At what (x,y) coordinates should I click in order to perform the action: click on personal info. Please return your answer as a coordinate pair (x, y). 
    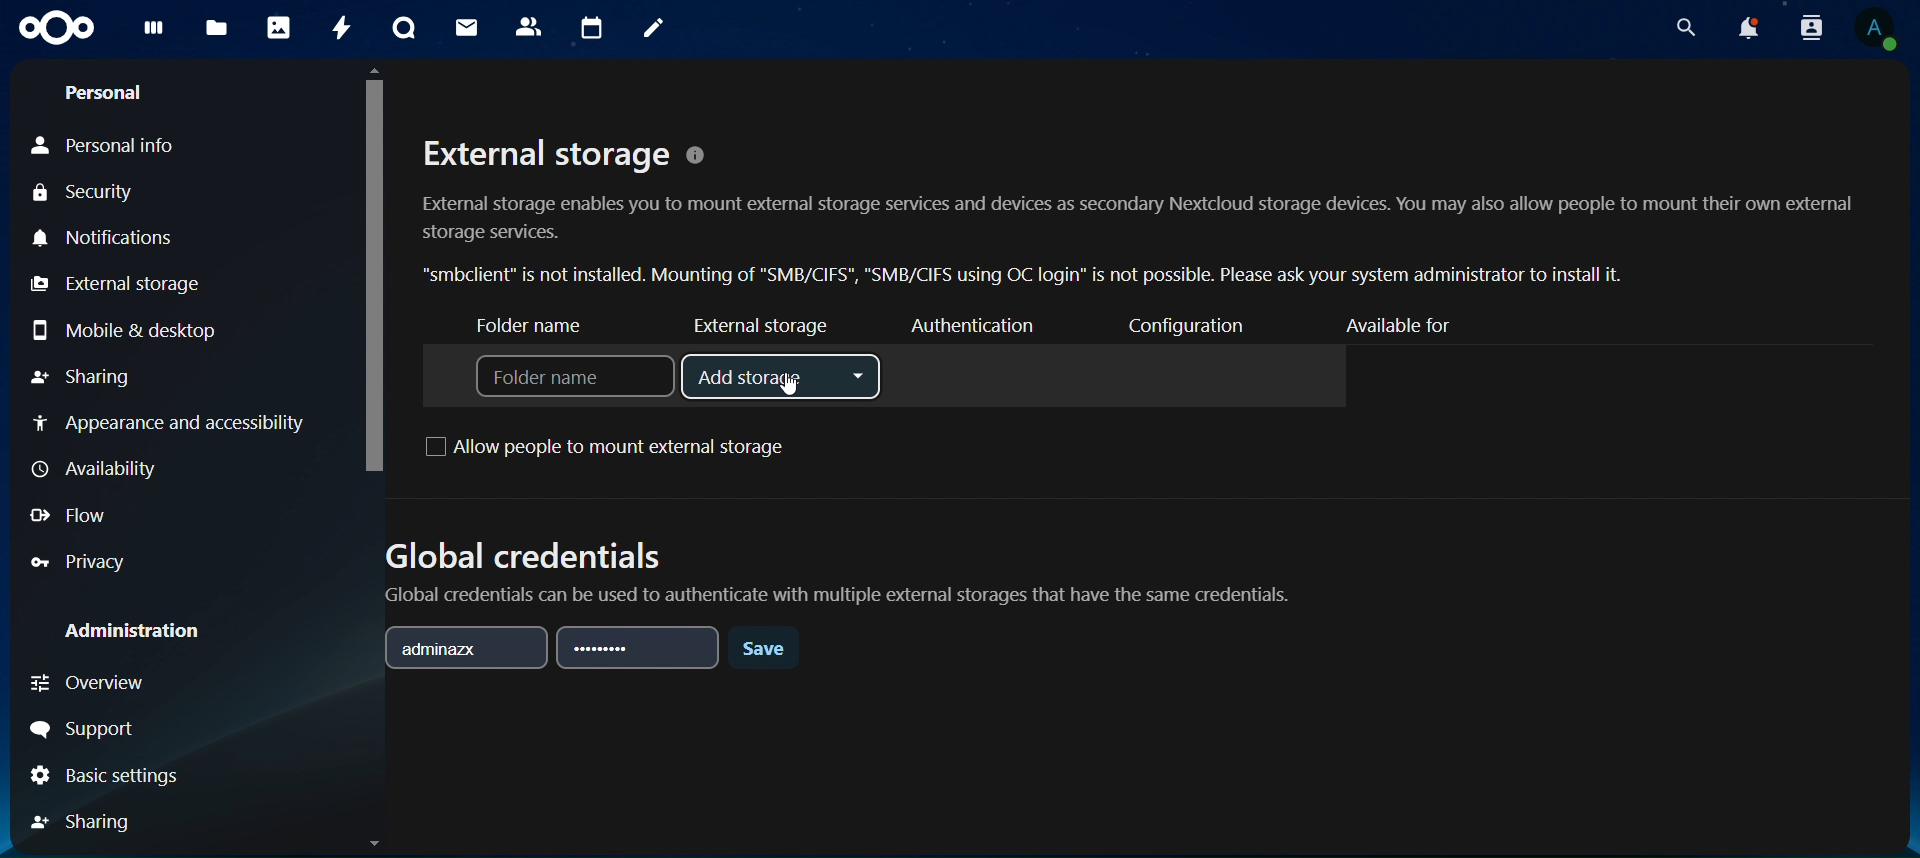
    Looking at the image, I should click on (110, 141).